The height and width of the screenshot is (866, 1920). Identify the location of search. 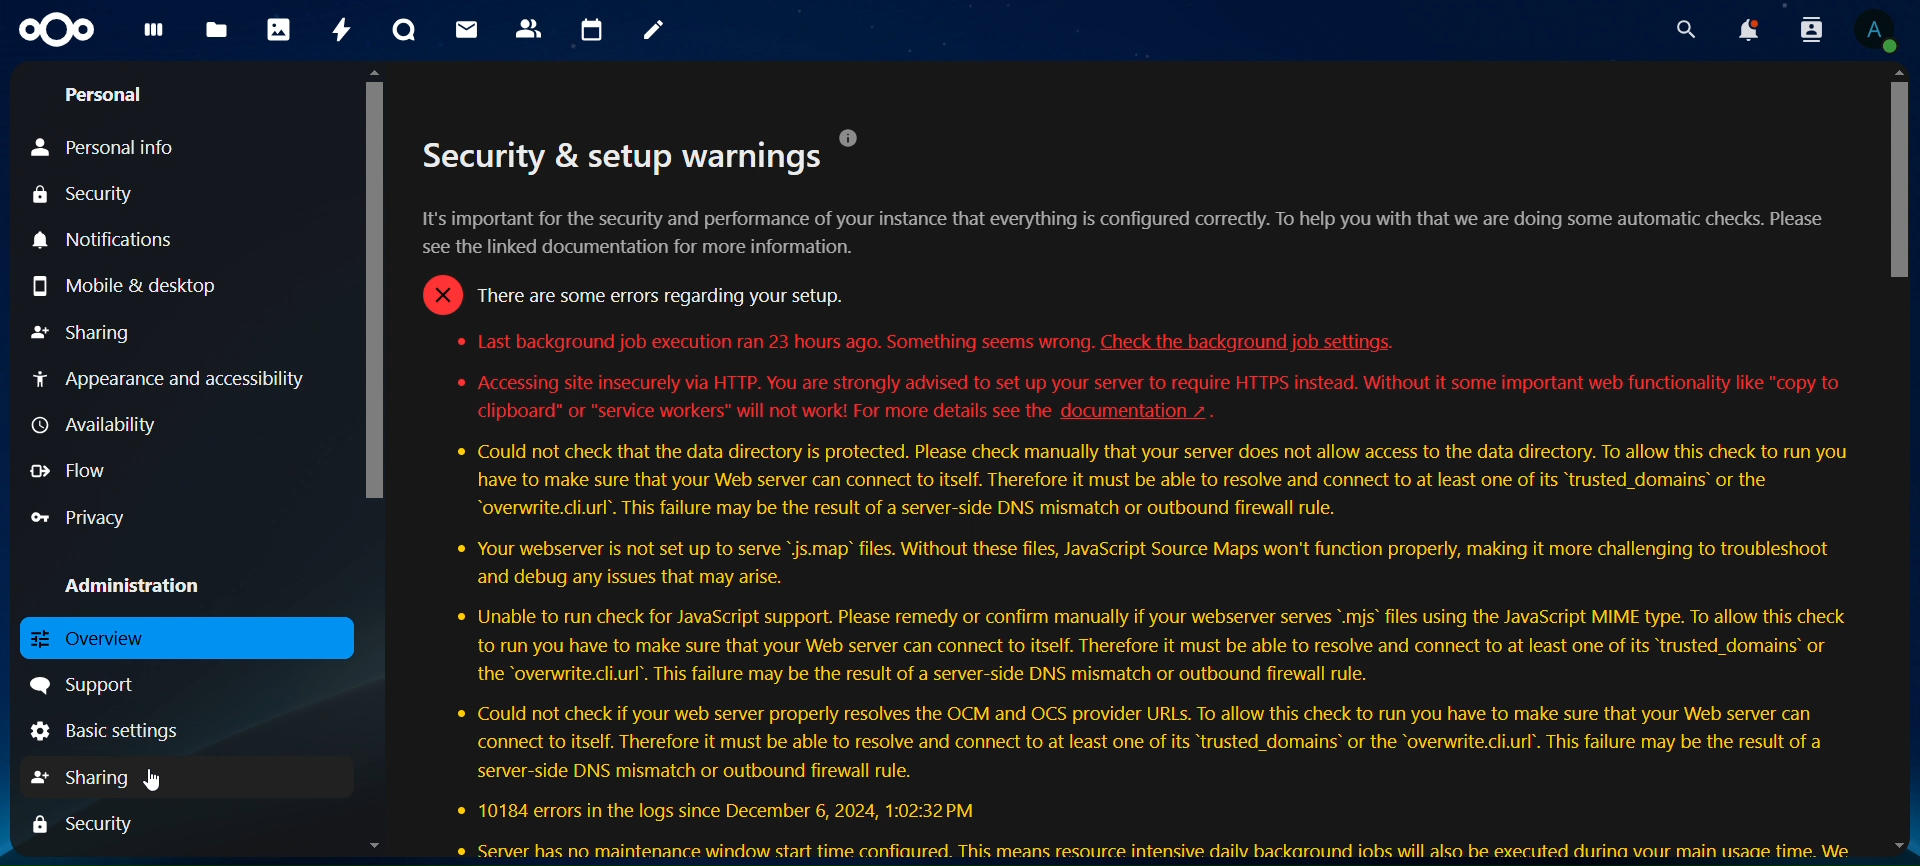
(1682, 30).